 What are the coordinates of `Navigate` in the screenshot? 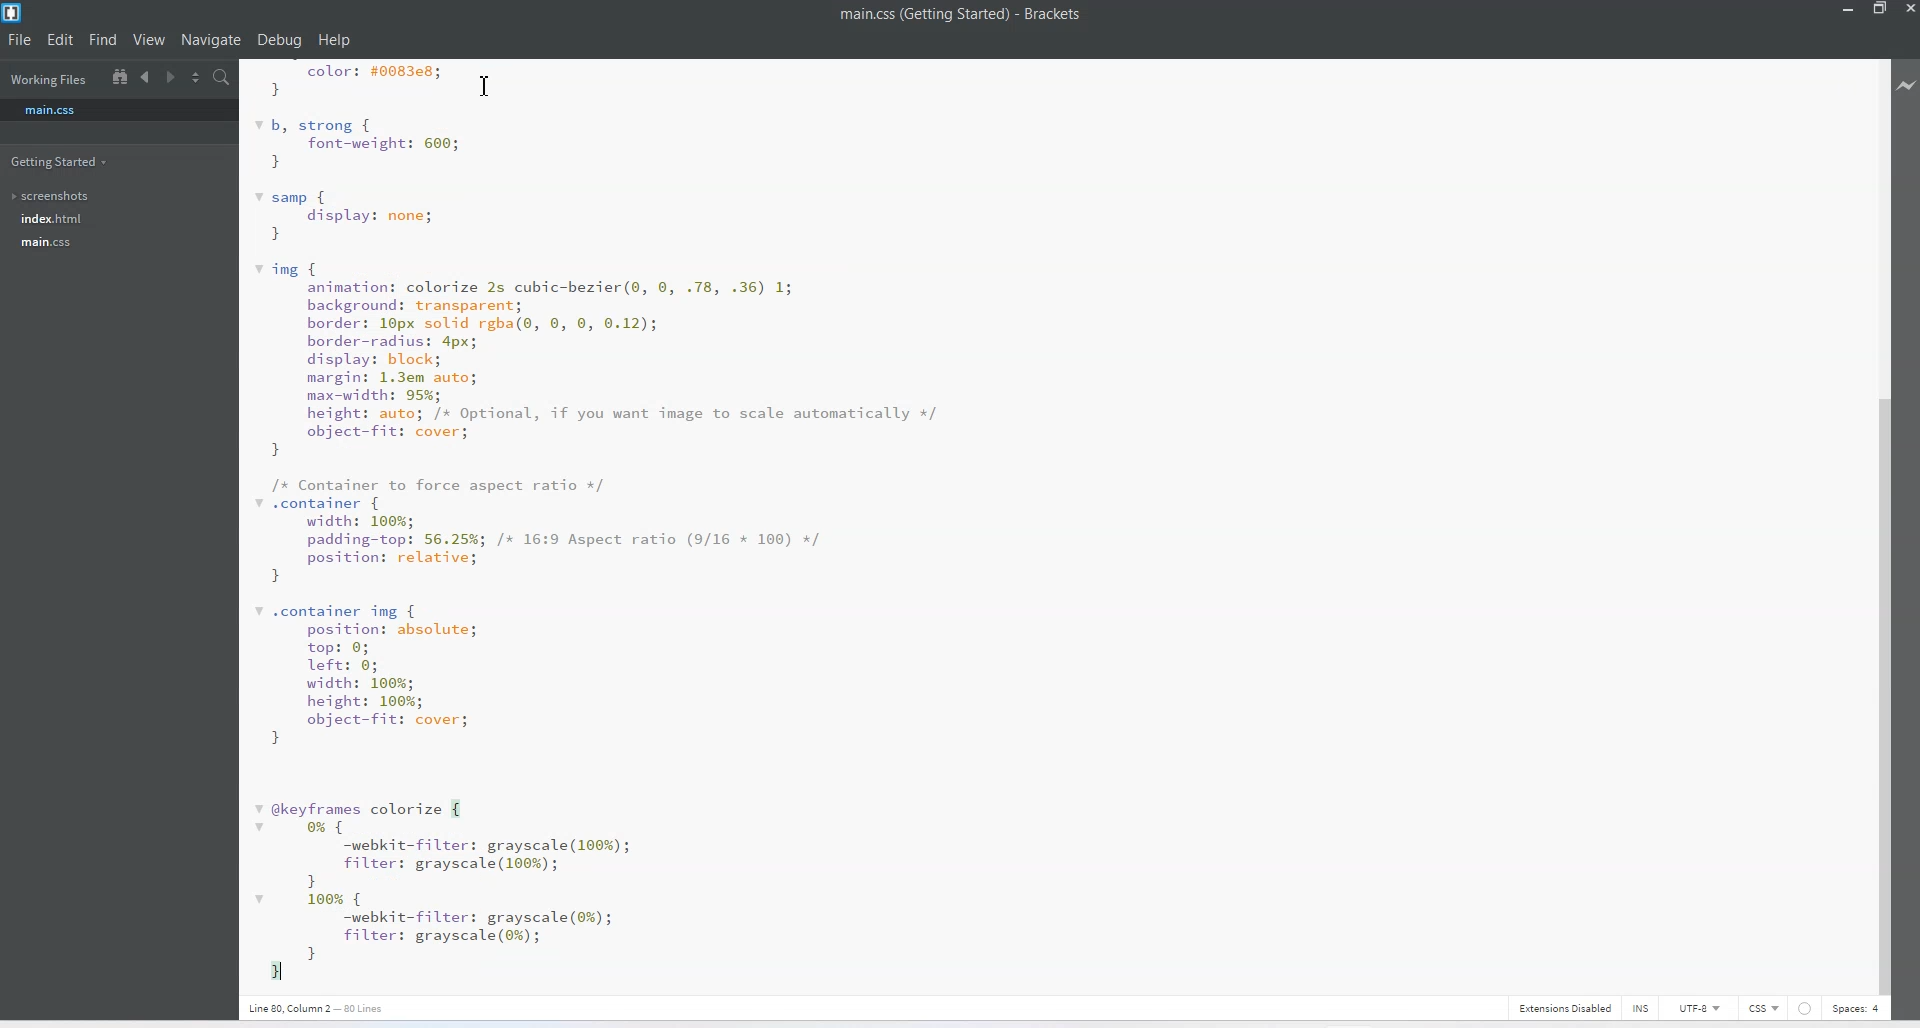 It's located at (212, 40).